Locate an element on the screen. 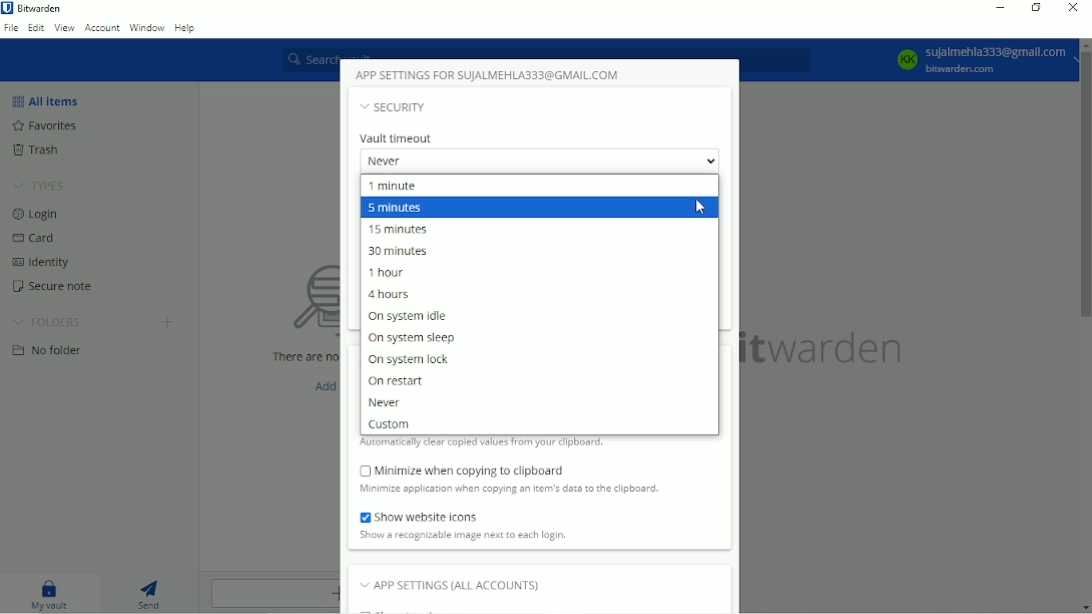  Close is located at coordinates (1074, 9).